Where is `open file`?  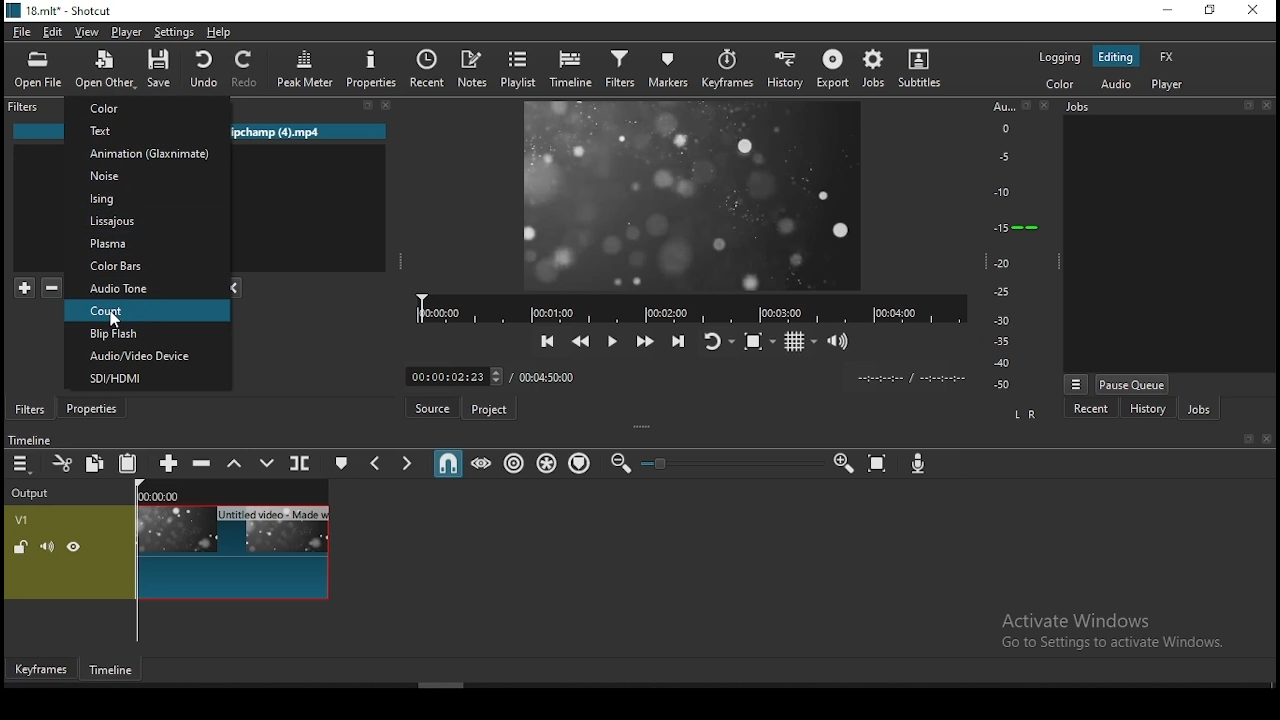 open file is located at coordinates (38, 68).